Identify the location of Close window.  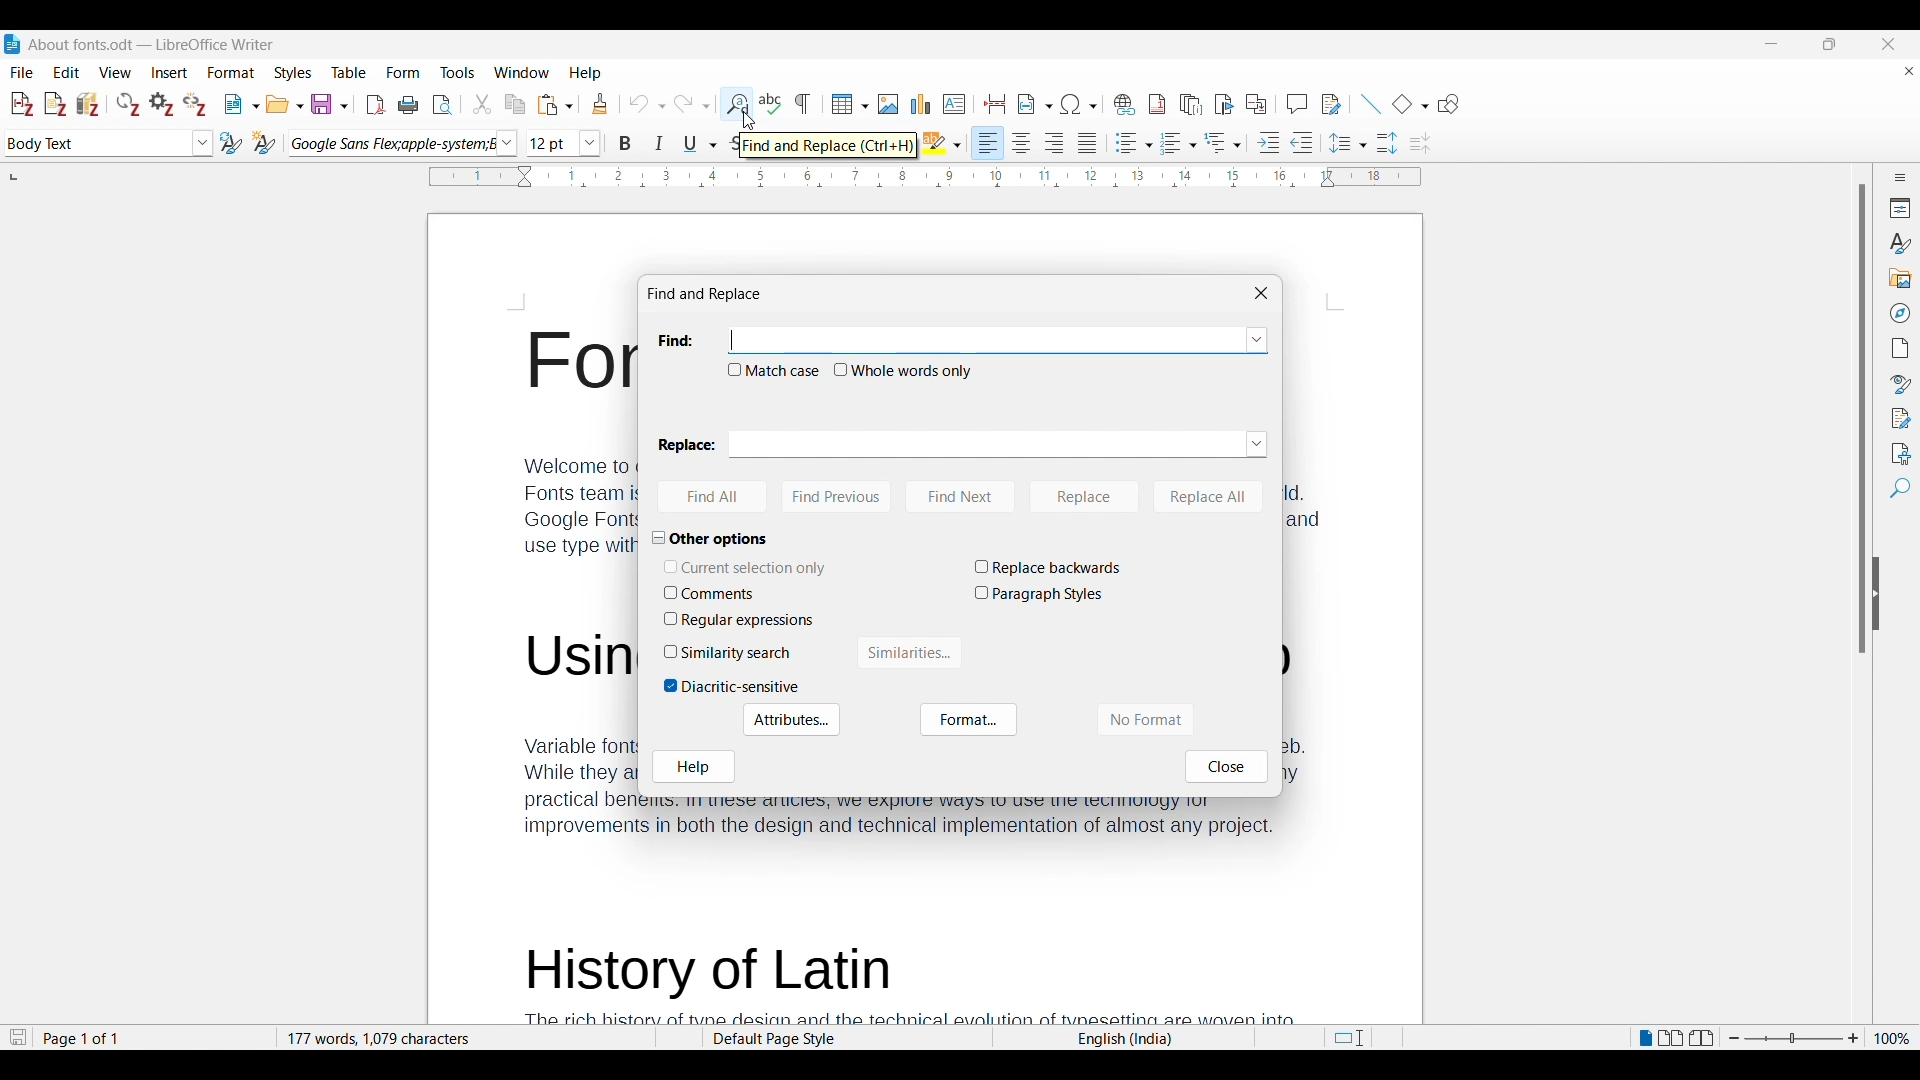
(1261, 293).